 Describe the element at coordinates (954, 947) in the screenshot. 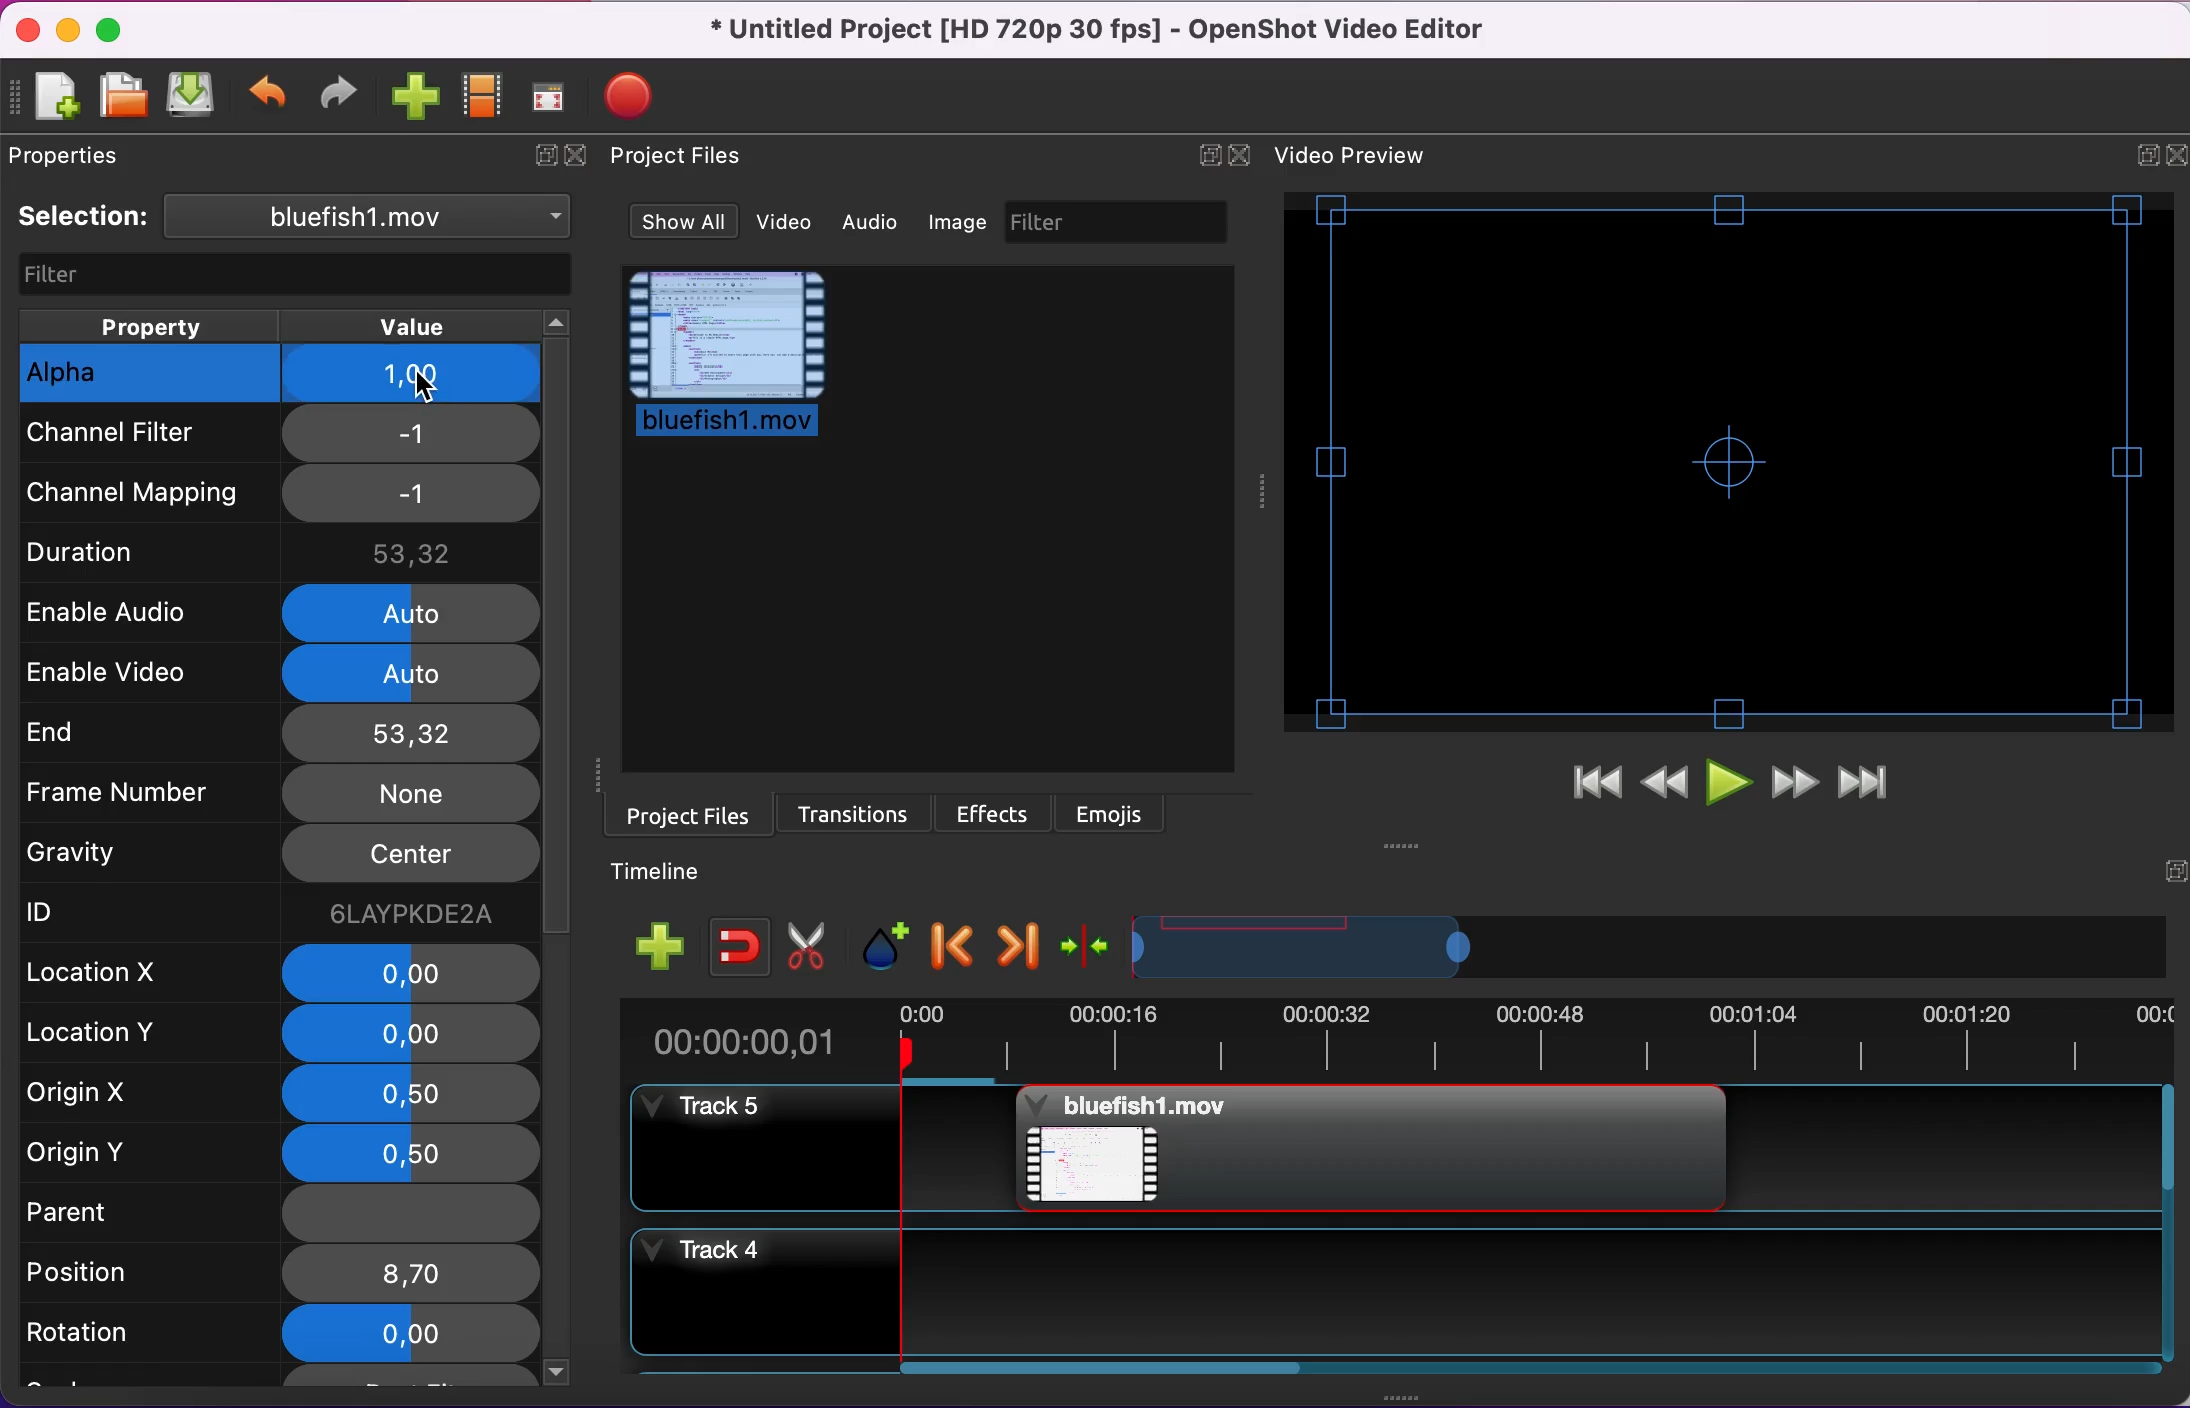

I see `previous marker` at that location.